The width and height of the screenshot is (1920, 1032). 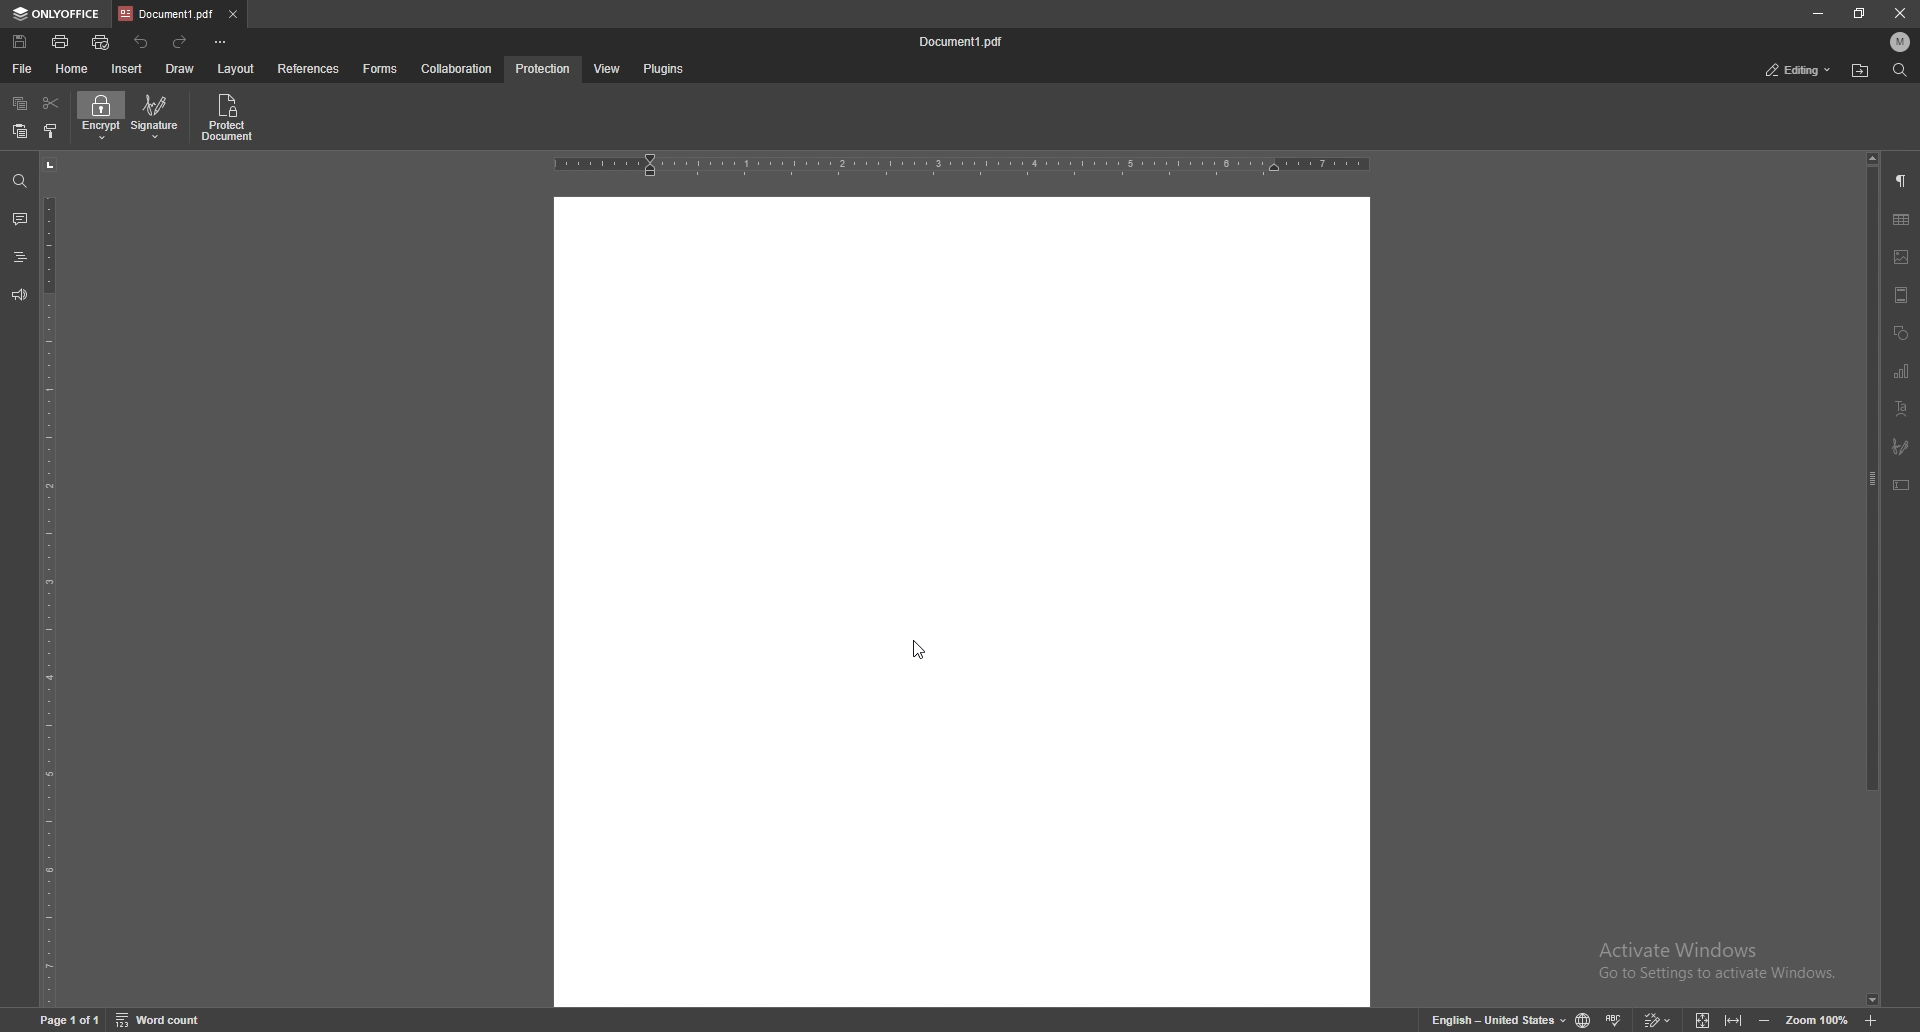 I want to click on tab, so click(x=167, y=15).